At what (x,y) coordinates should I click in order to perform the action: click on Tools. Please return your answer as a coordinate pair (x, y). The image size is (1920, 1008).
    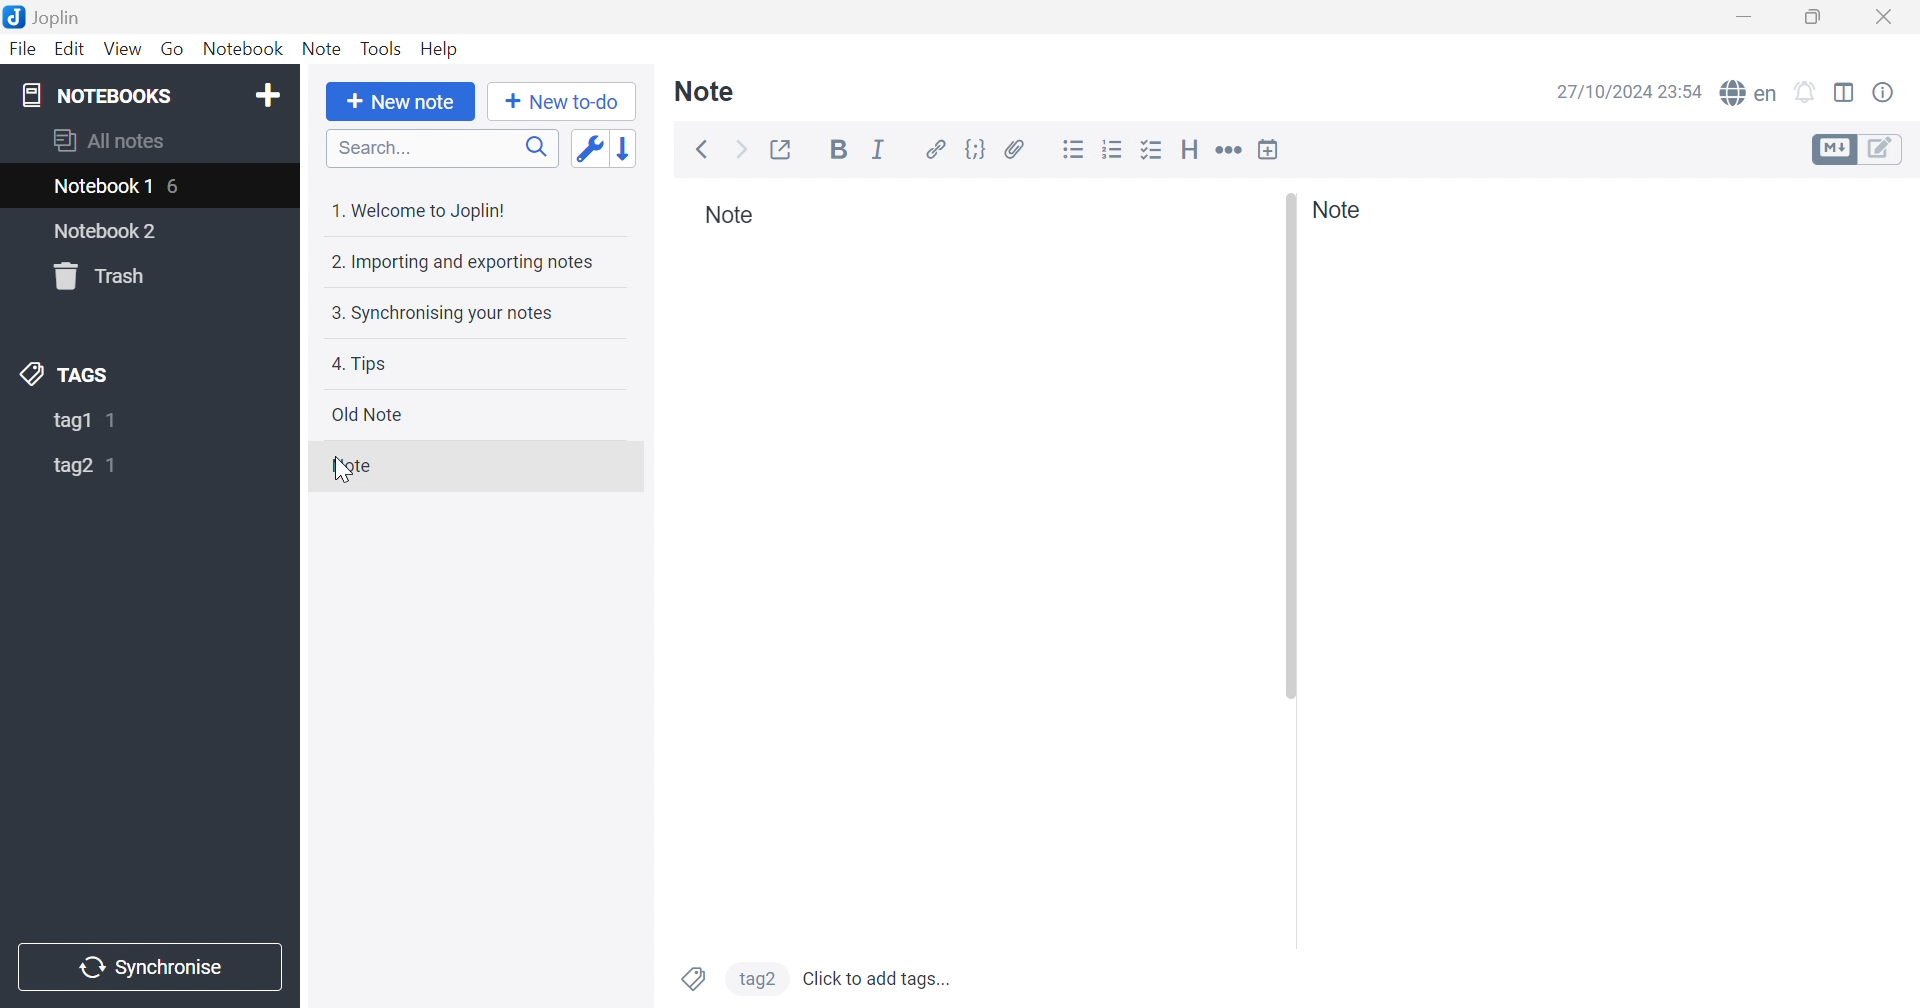
    Looking at the image, I should click on (379, 48).